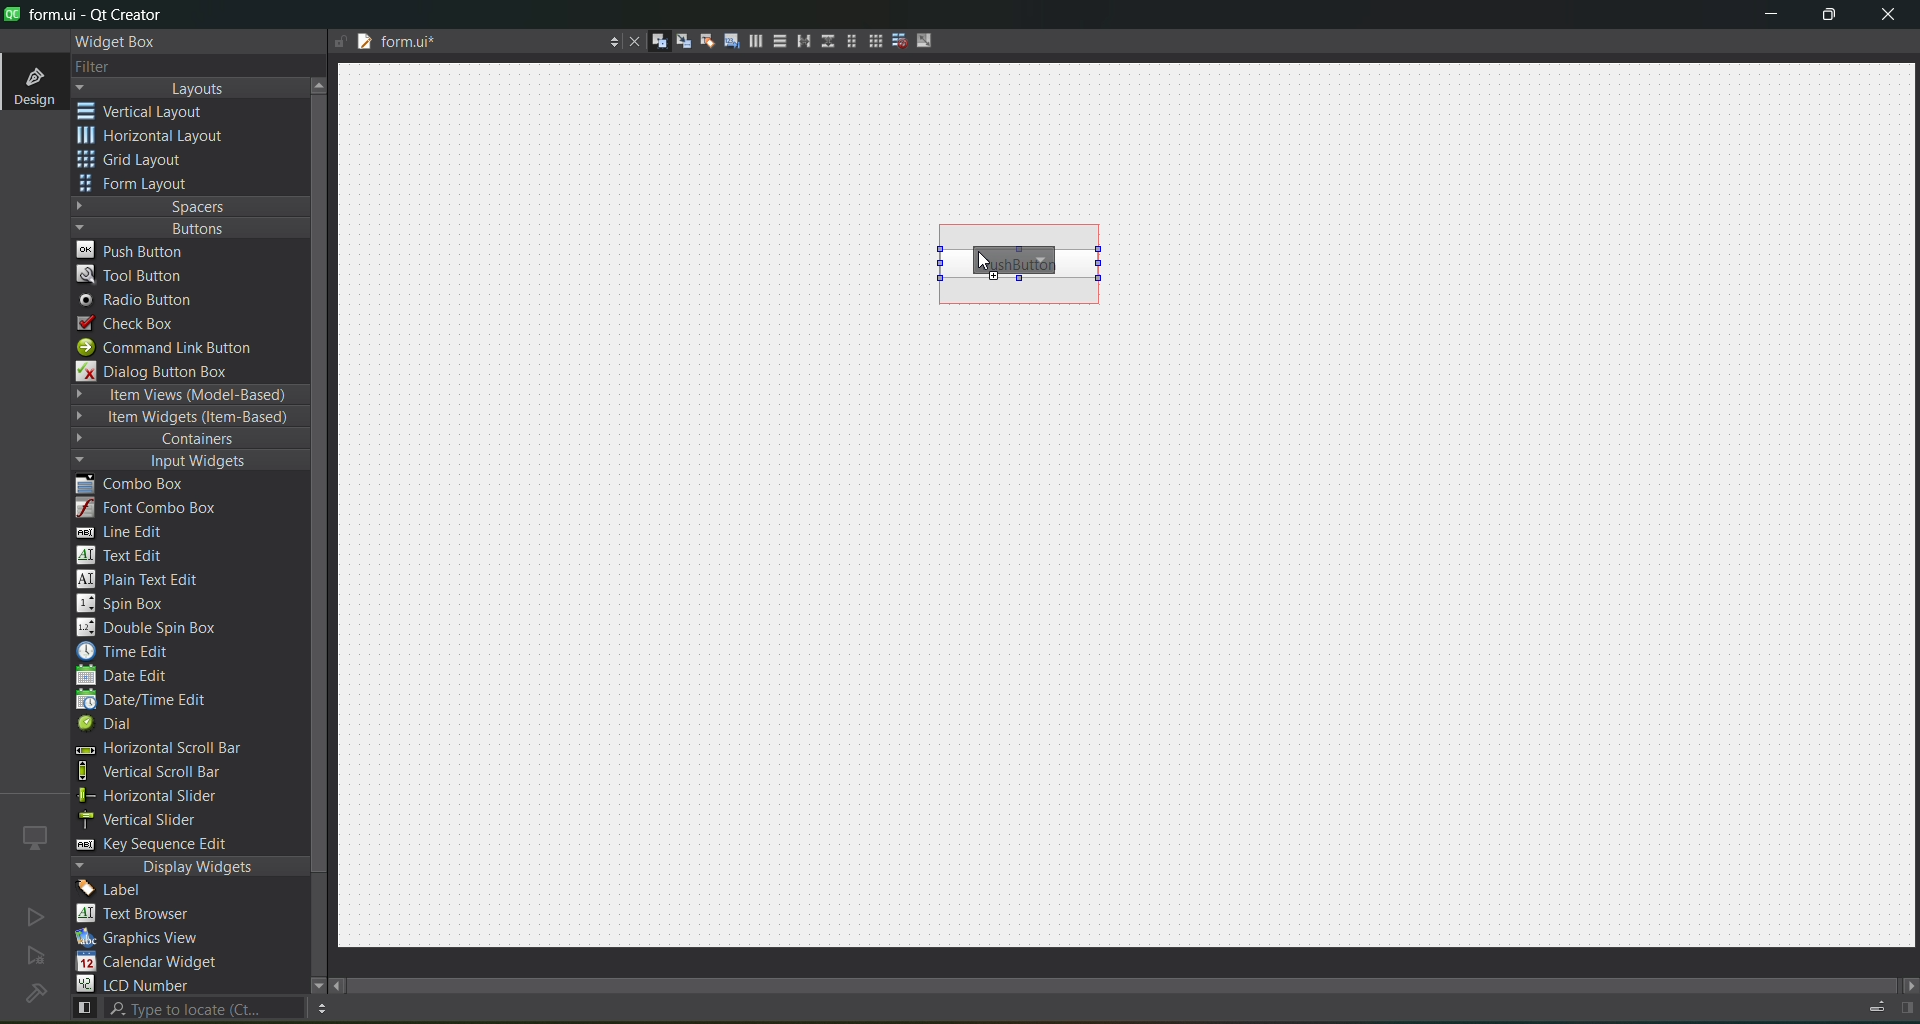 This screenshot has height=1024, width=1920. Describe the element at coordinates (1021, 265) in the screenshot. I see `push button inserted` at that location.